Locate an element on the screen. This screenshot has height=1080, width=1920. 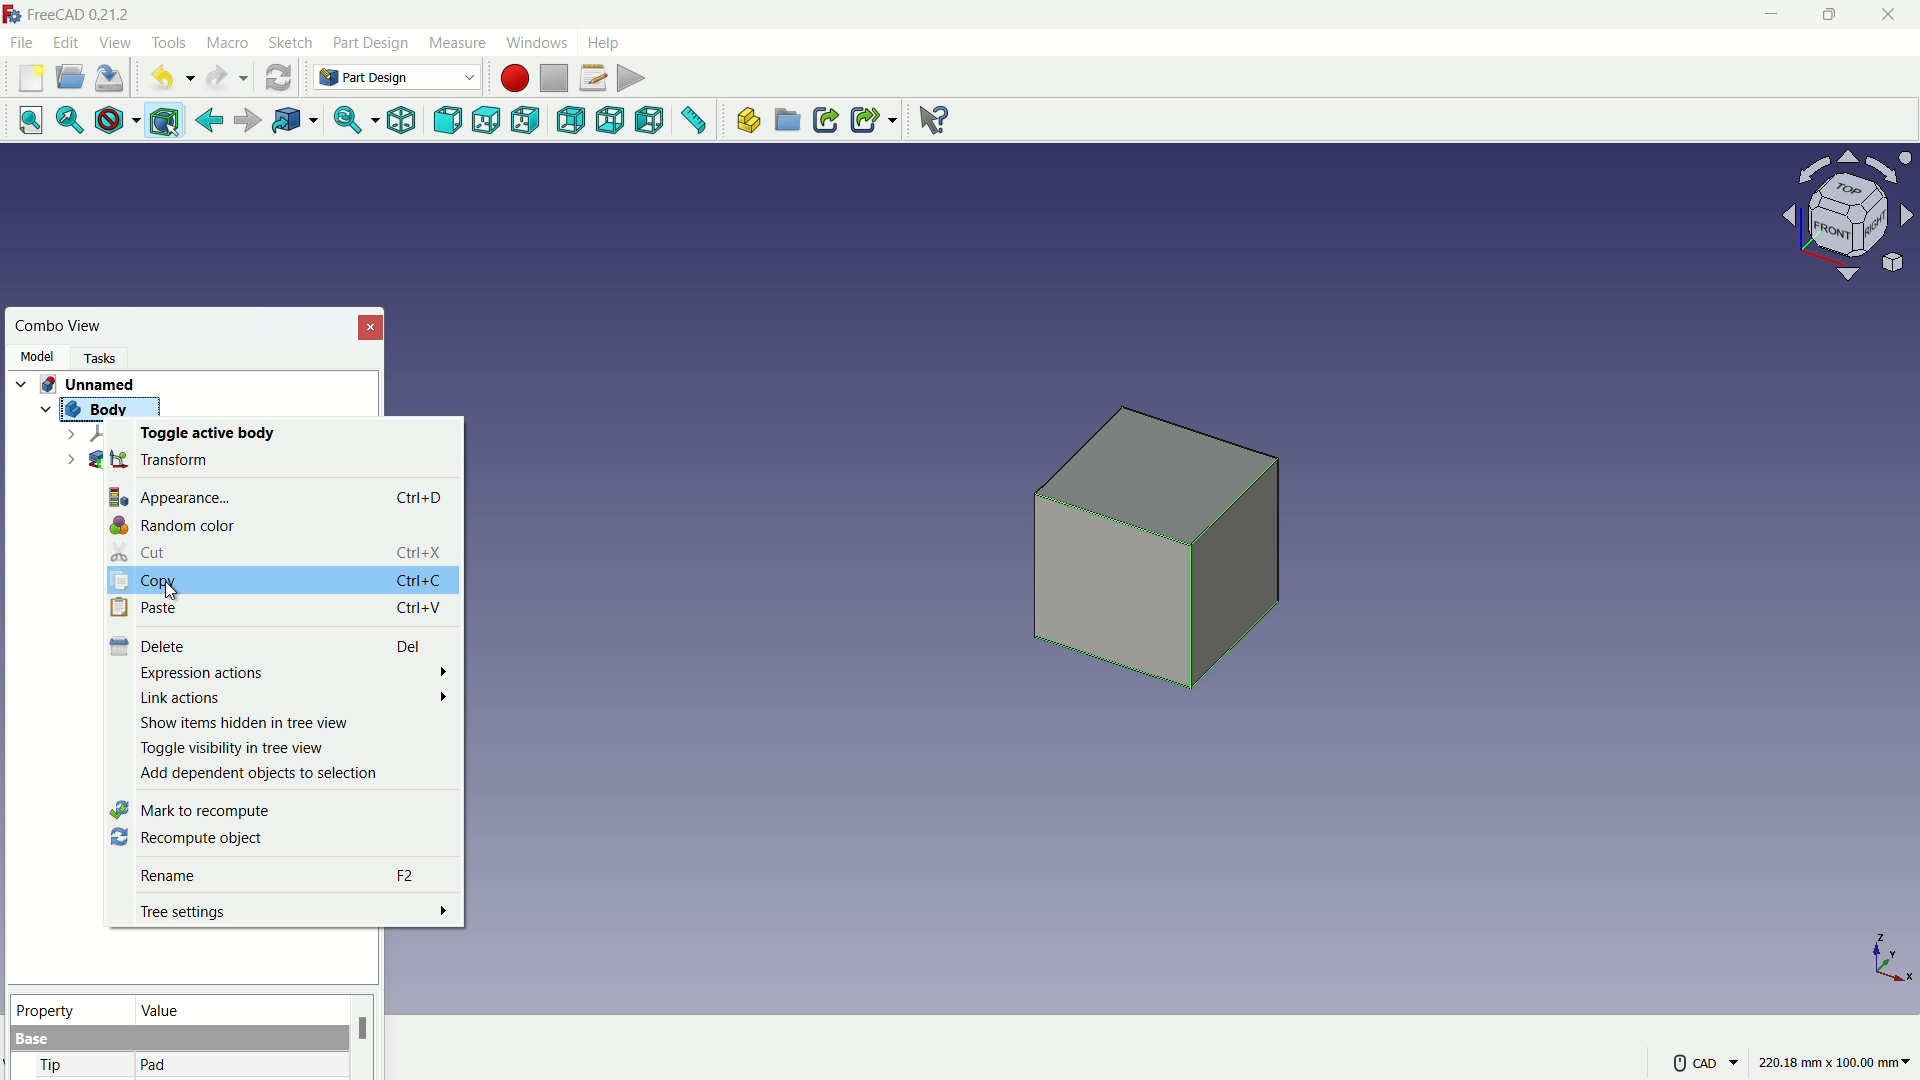
tip is located at coordinates (53, 1067).